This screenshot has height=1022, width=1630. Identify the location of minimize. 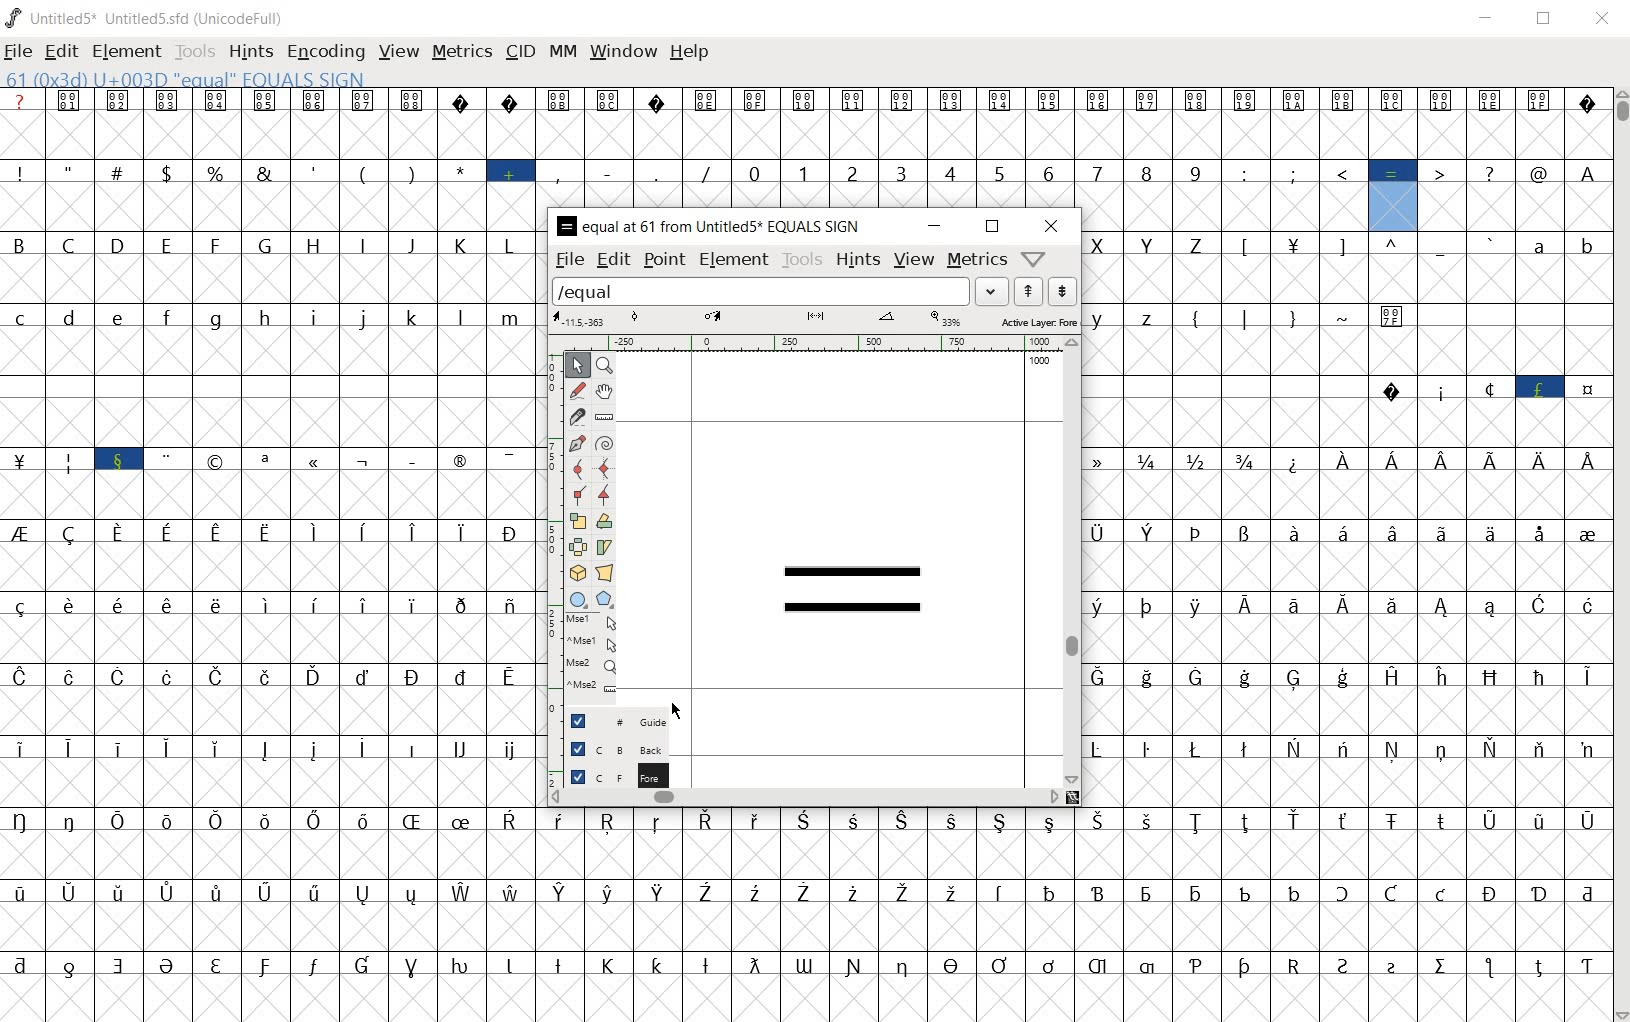
(1486, 18).